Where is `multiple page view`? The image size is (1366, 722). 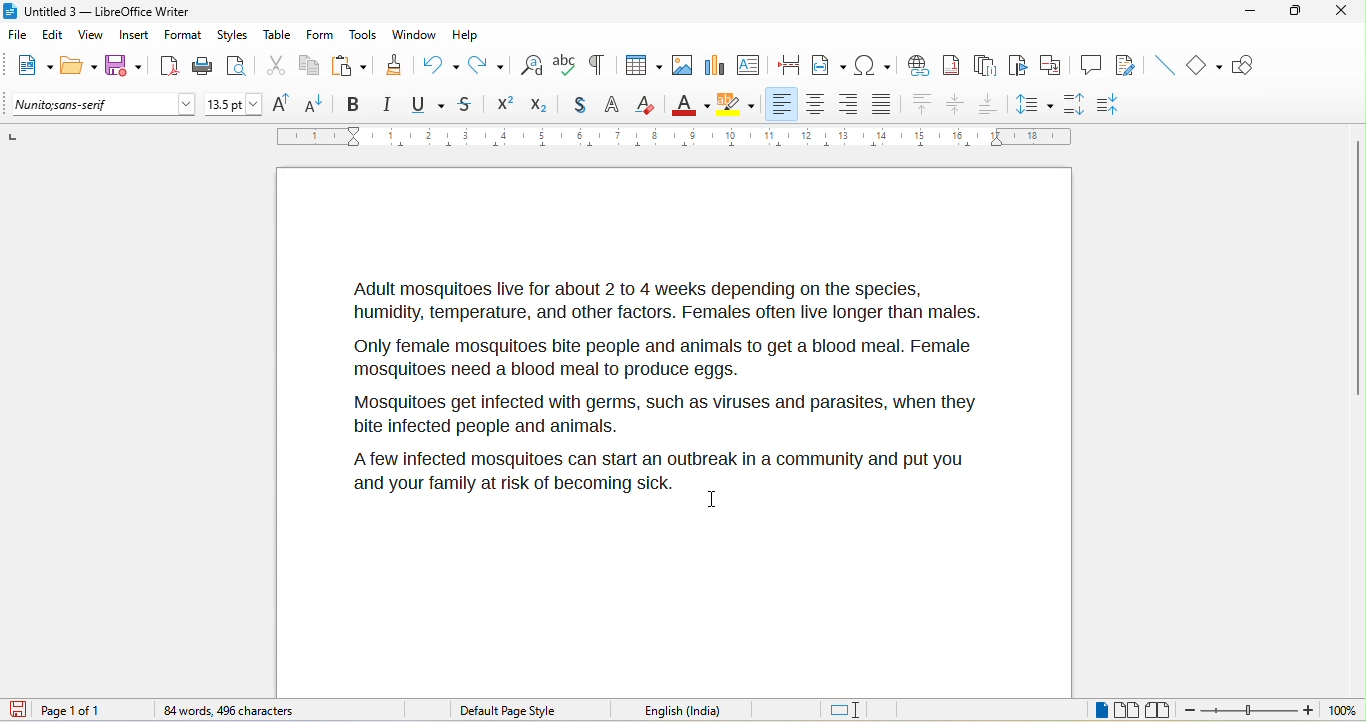
multiple page view is located at coordinates (1127, 711).